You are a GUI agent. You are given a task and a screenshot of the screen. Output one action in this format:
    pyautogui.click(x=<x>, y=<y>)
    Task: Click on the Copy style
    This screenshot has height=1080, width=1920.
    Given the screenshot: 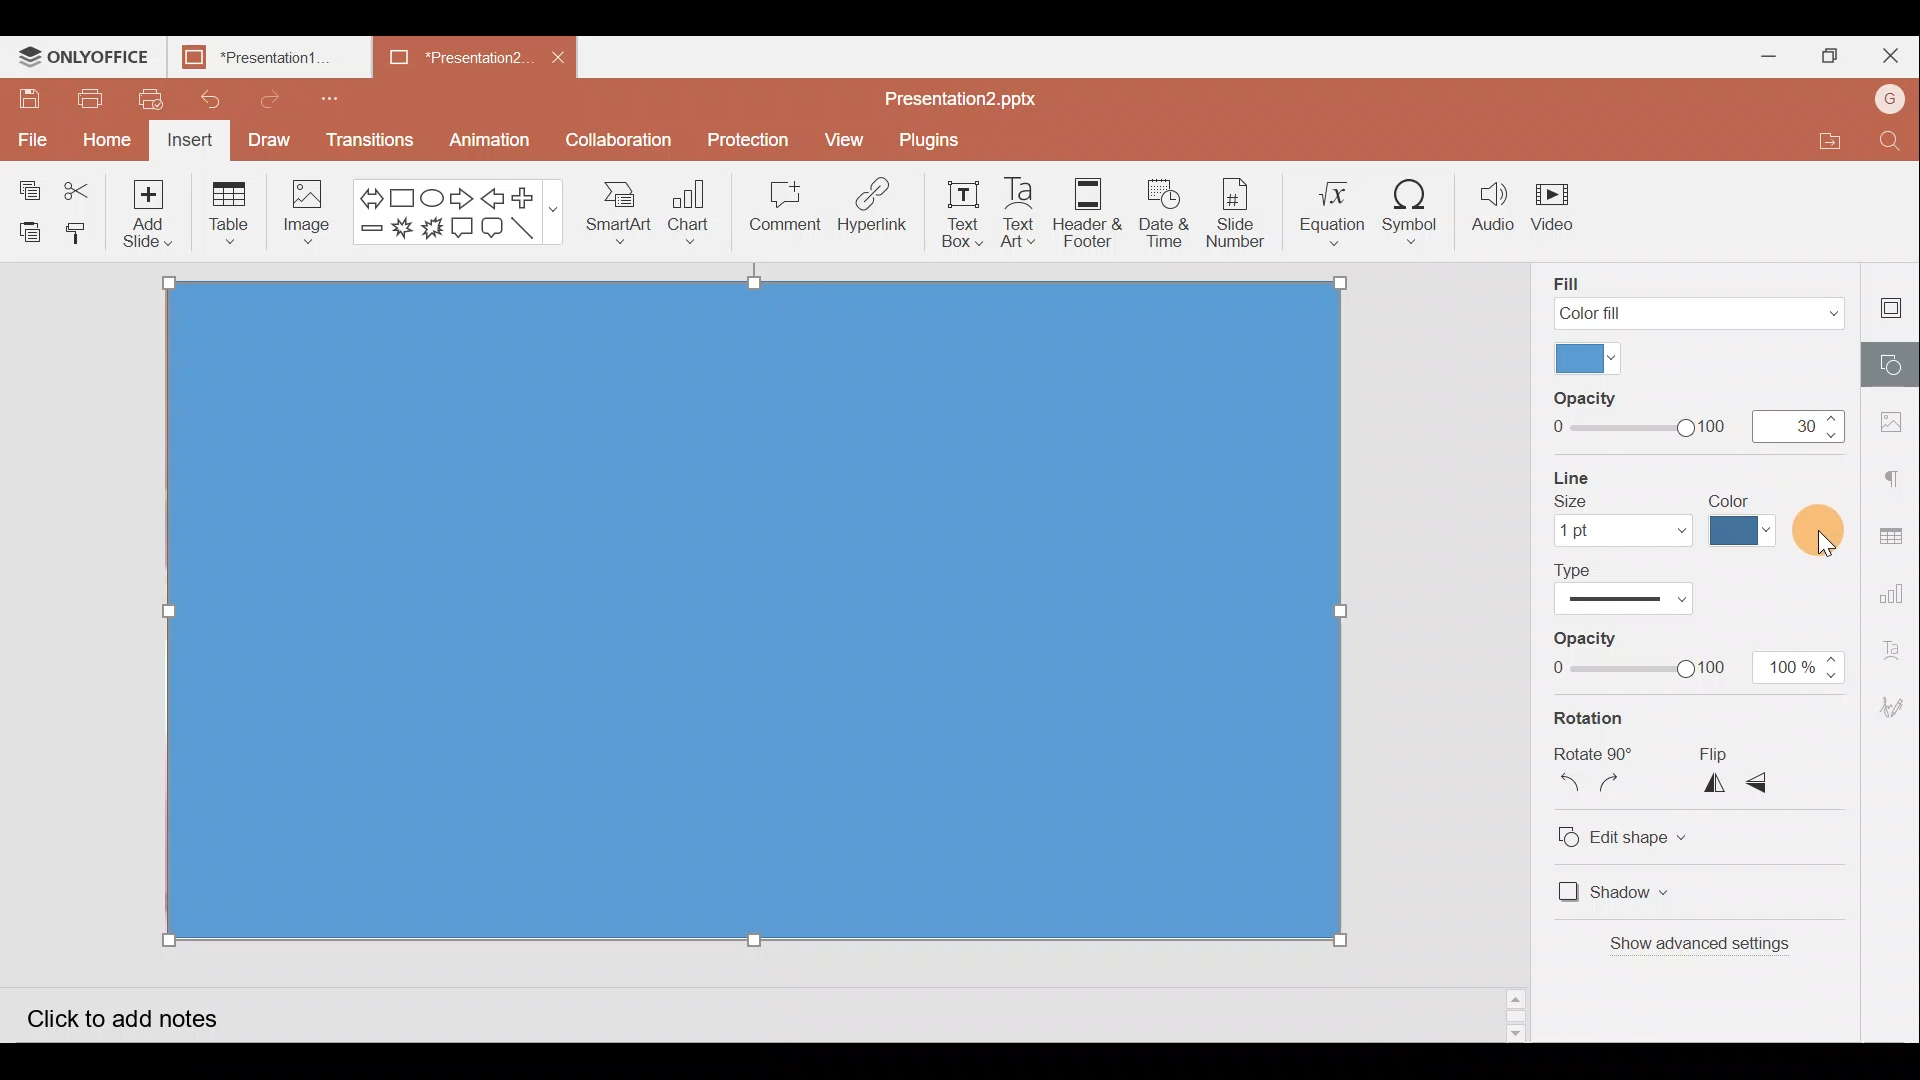 What is the action you would take?
    pyautogui.click(x=80, y=232)
    